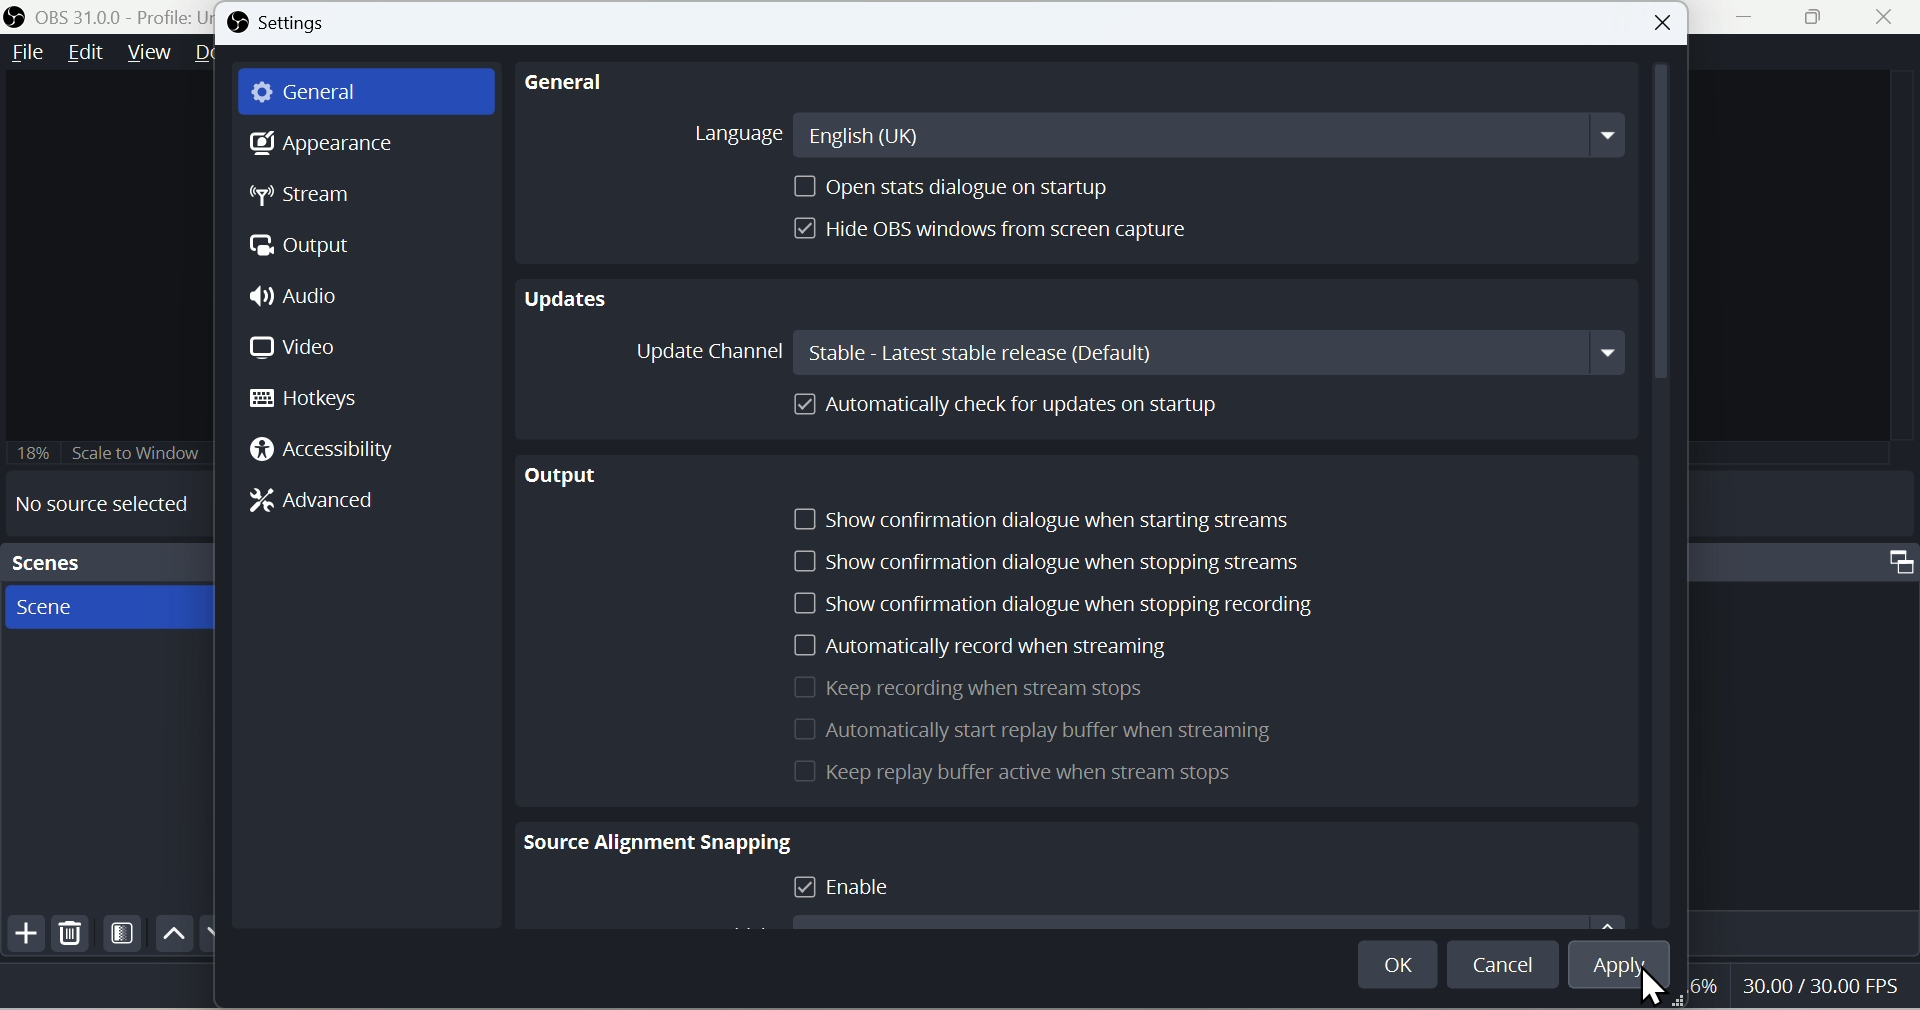 The image size is (1920, 1010). Describe the element at coordinates (319, 506) in the screenshot. I see `Advanced` at that location.